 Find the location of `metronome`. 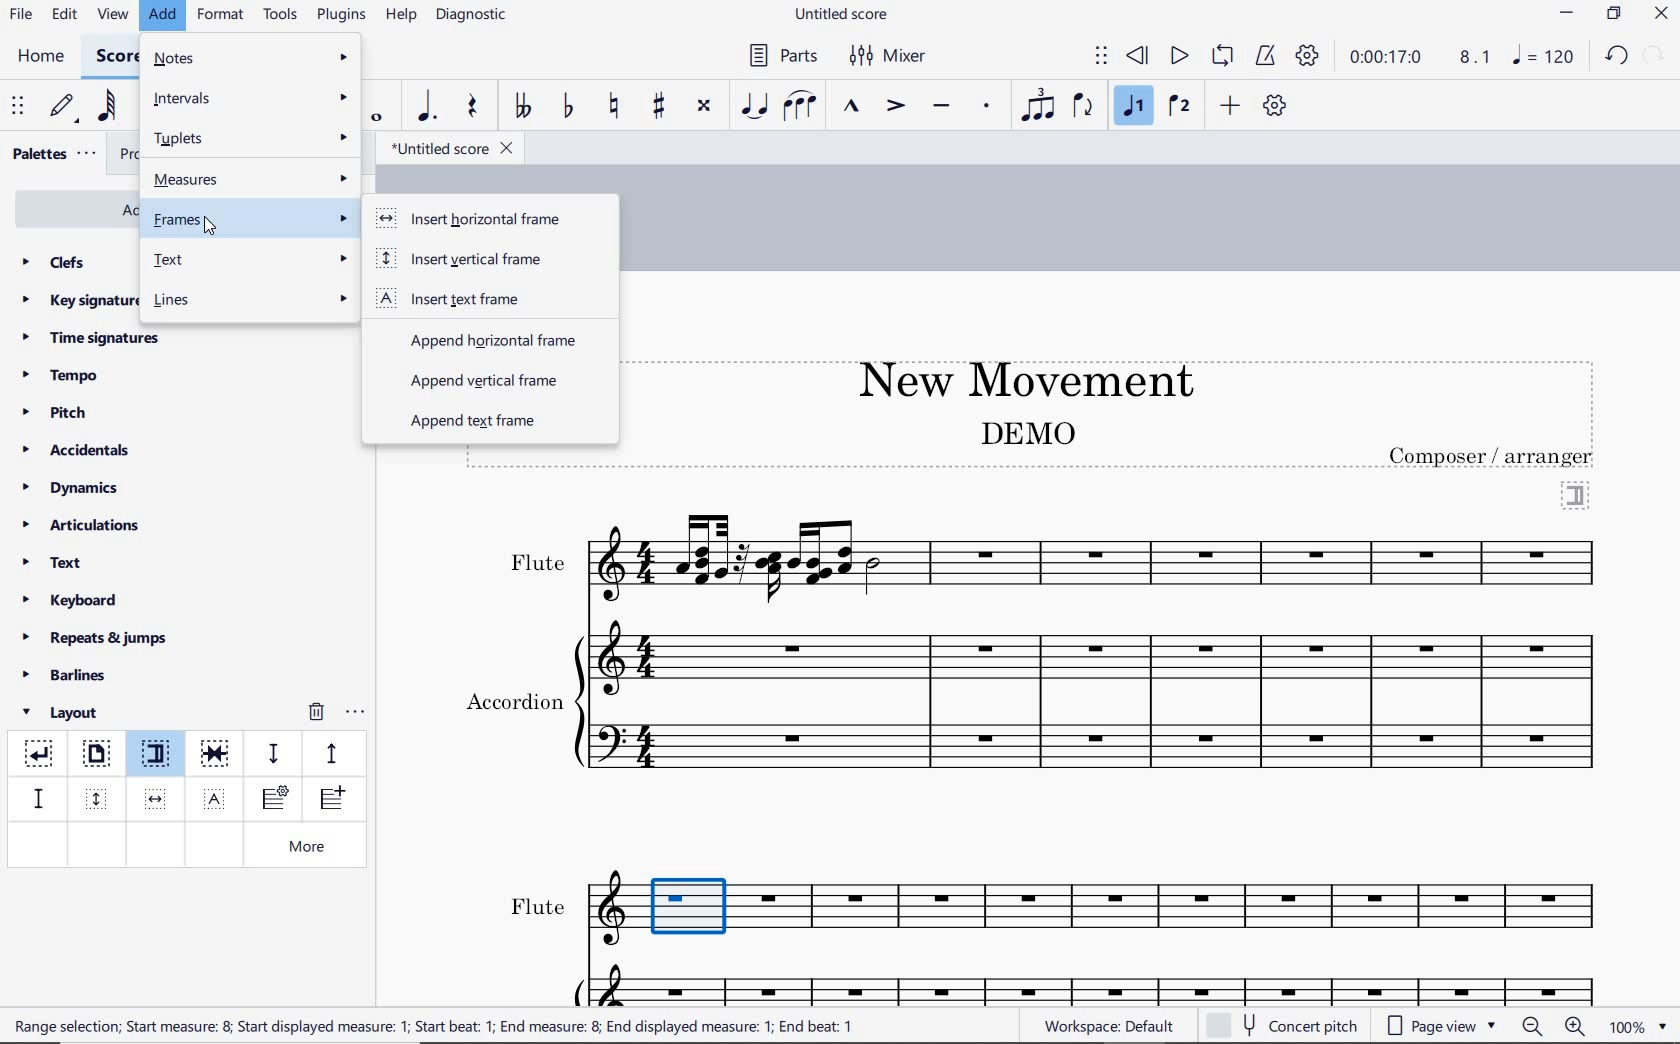

metronome is located at coordinates (1264, 56).